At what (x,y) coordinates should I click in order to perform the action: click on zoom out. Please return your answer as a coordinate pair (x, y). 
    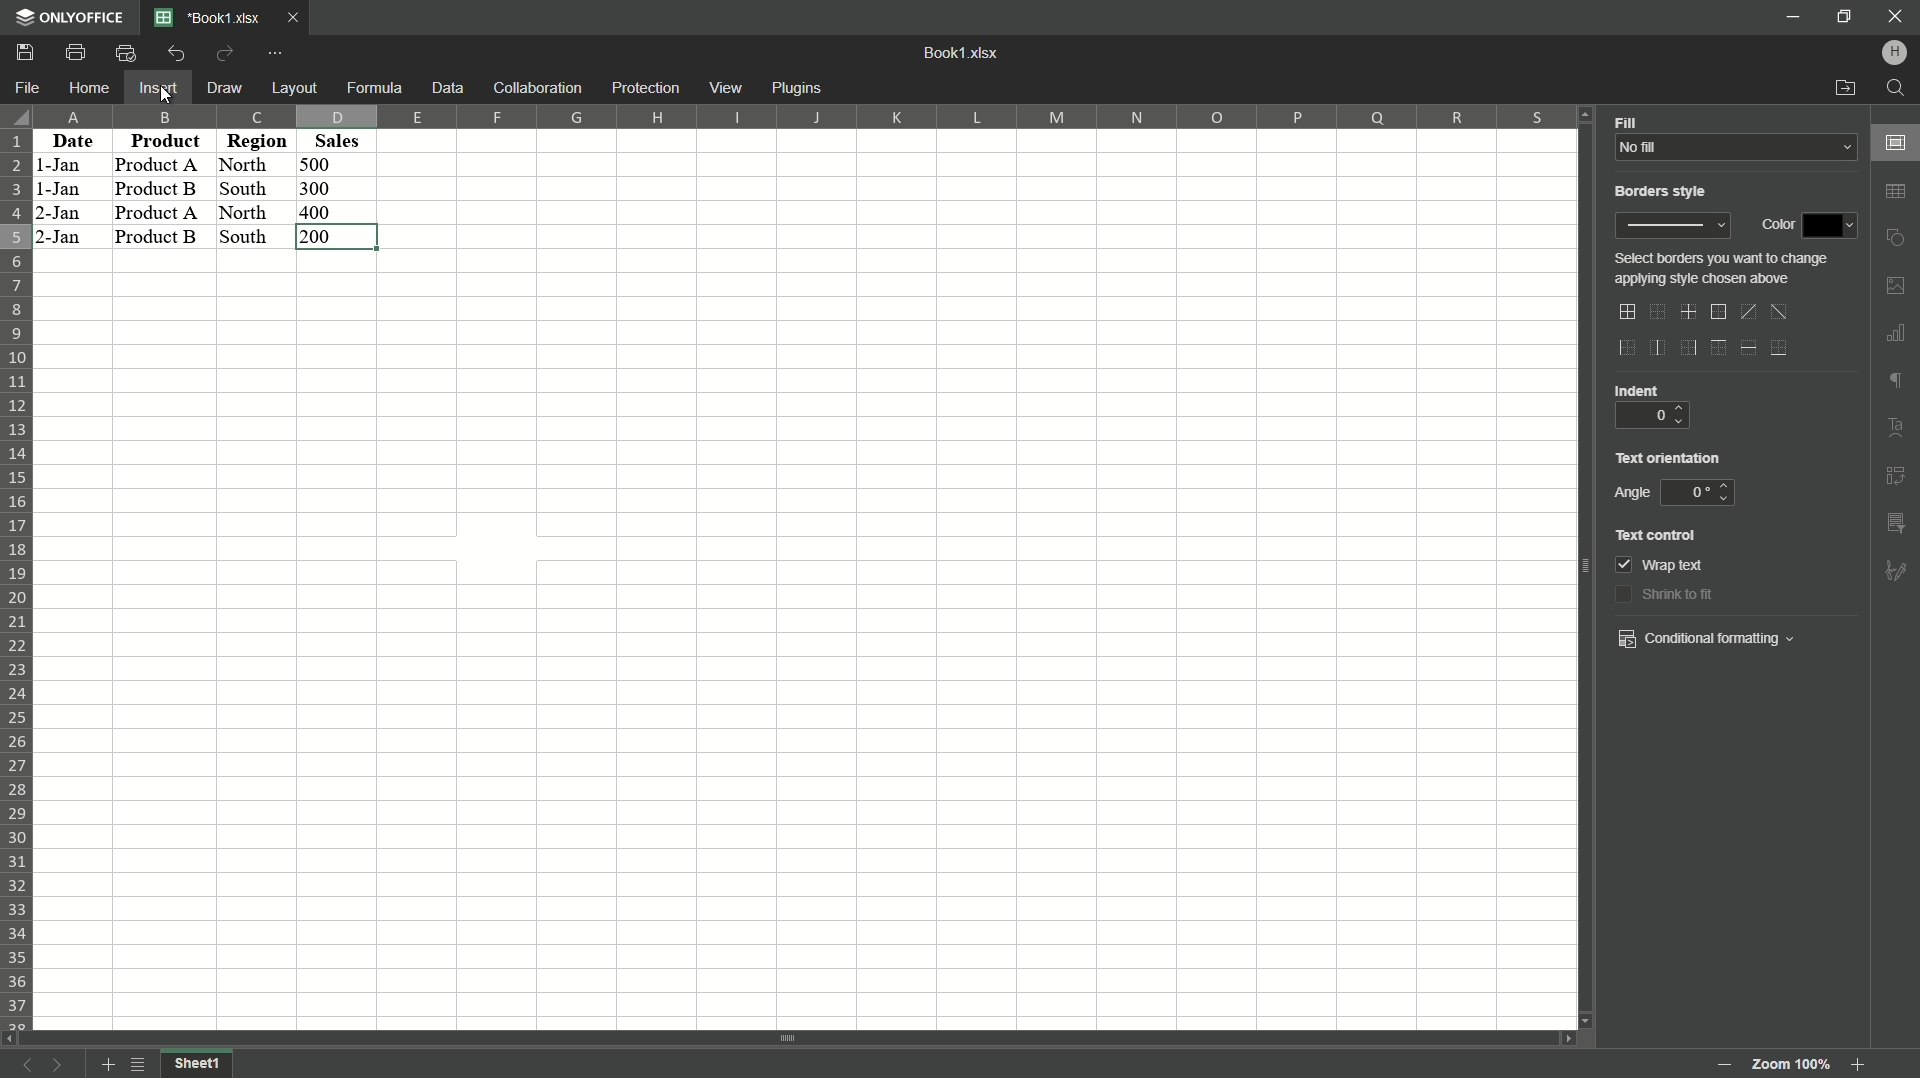
    Looking at the image, I should click on (1721, 1065).